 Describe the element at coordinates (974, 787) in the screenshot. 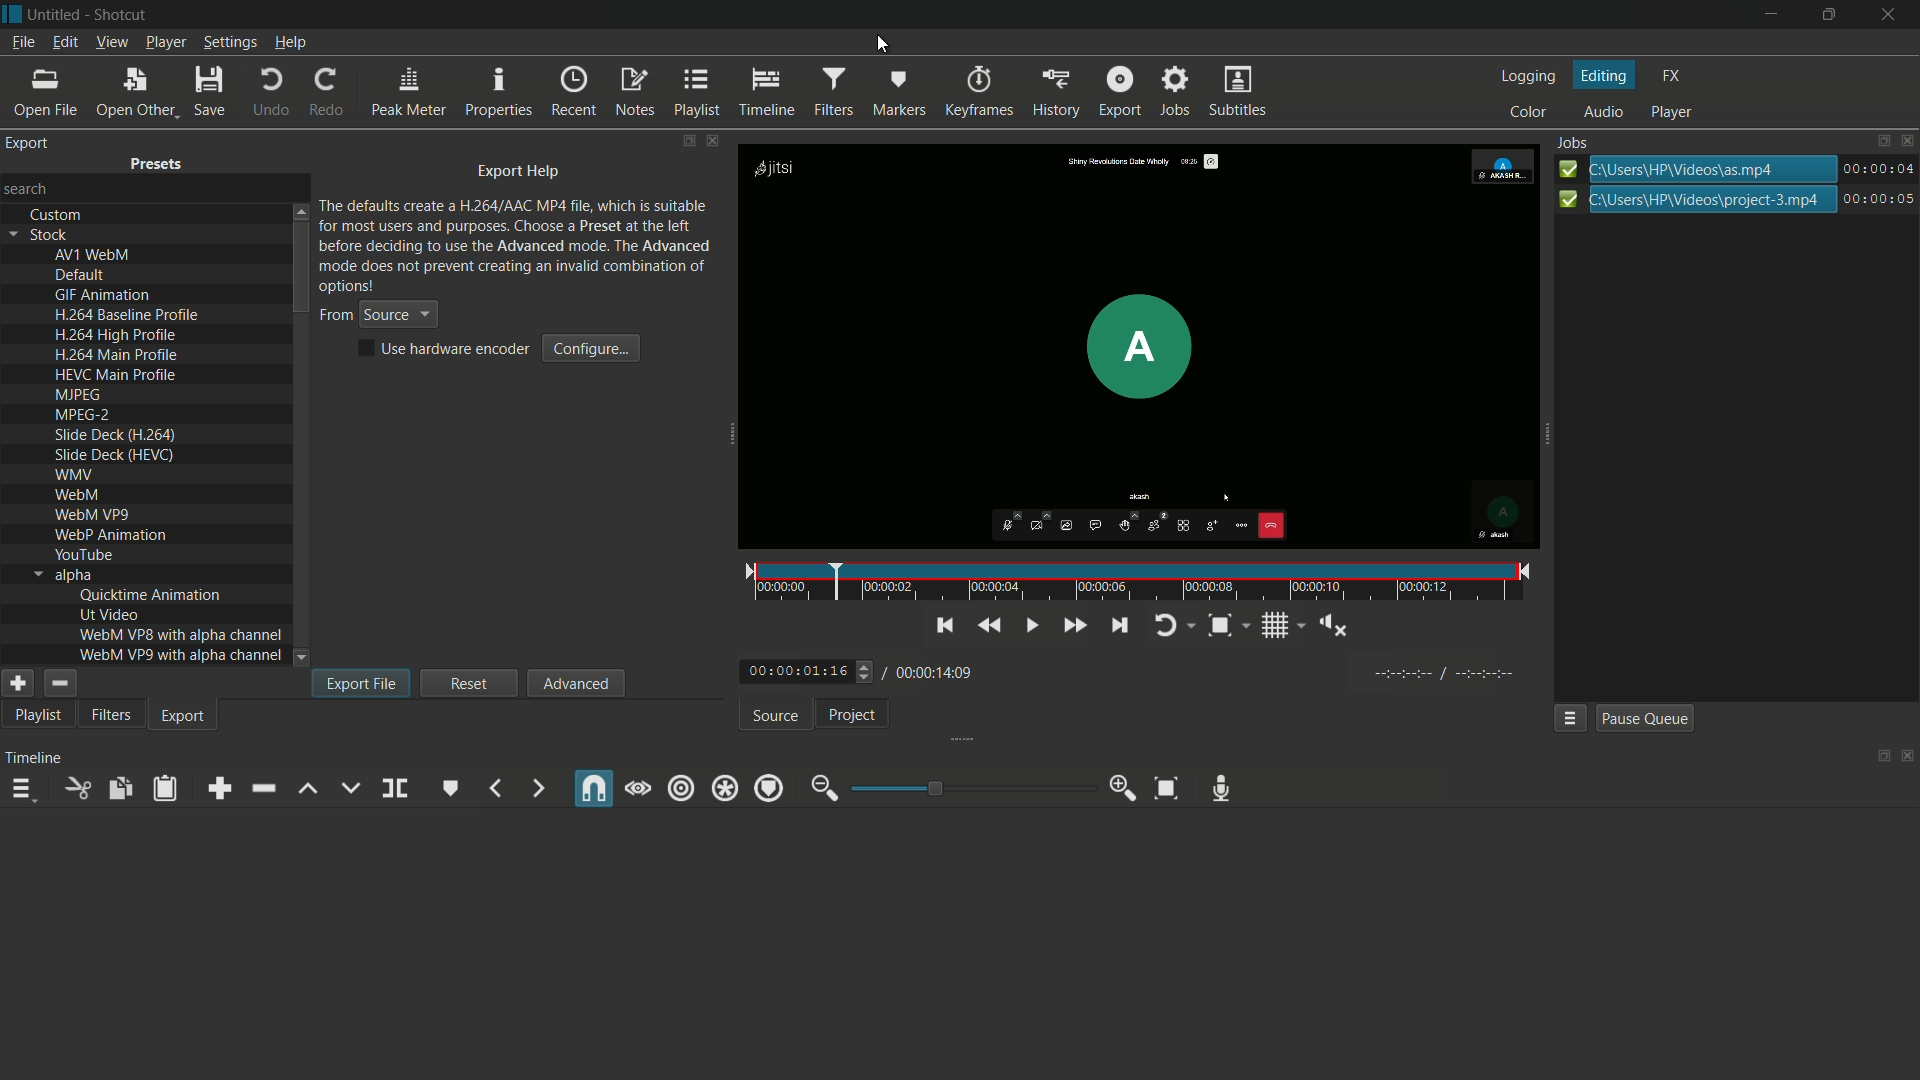

I see `adjustment bar` at that location.